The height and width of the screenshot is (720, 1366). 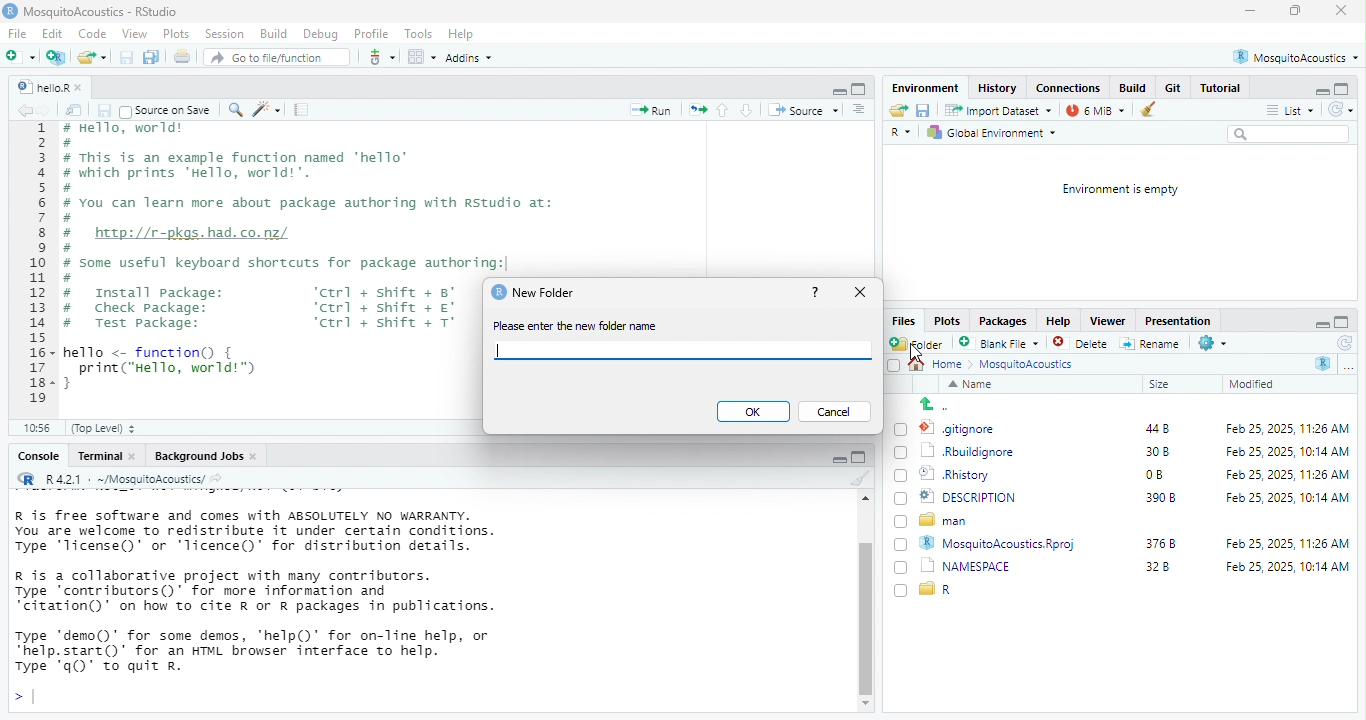 I want to click on up to previous folder, so click(x=931, y=404).